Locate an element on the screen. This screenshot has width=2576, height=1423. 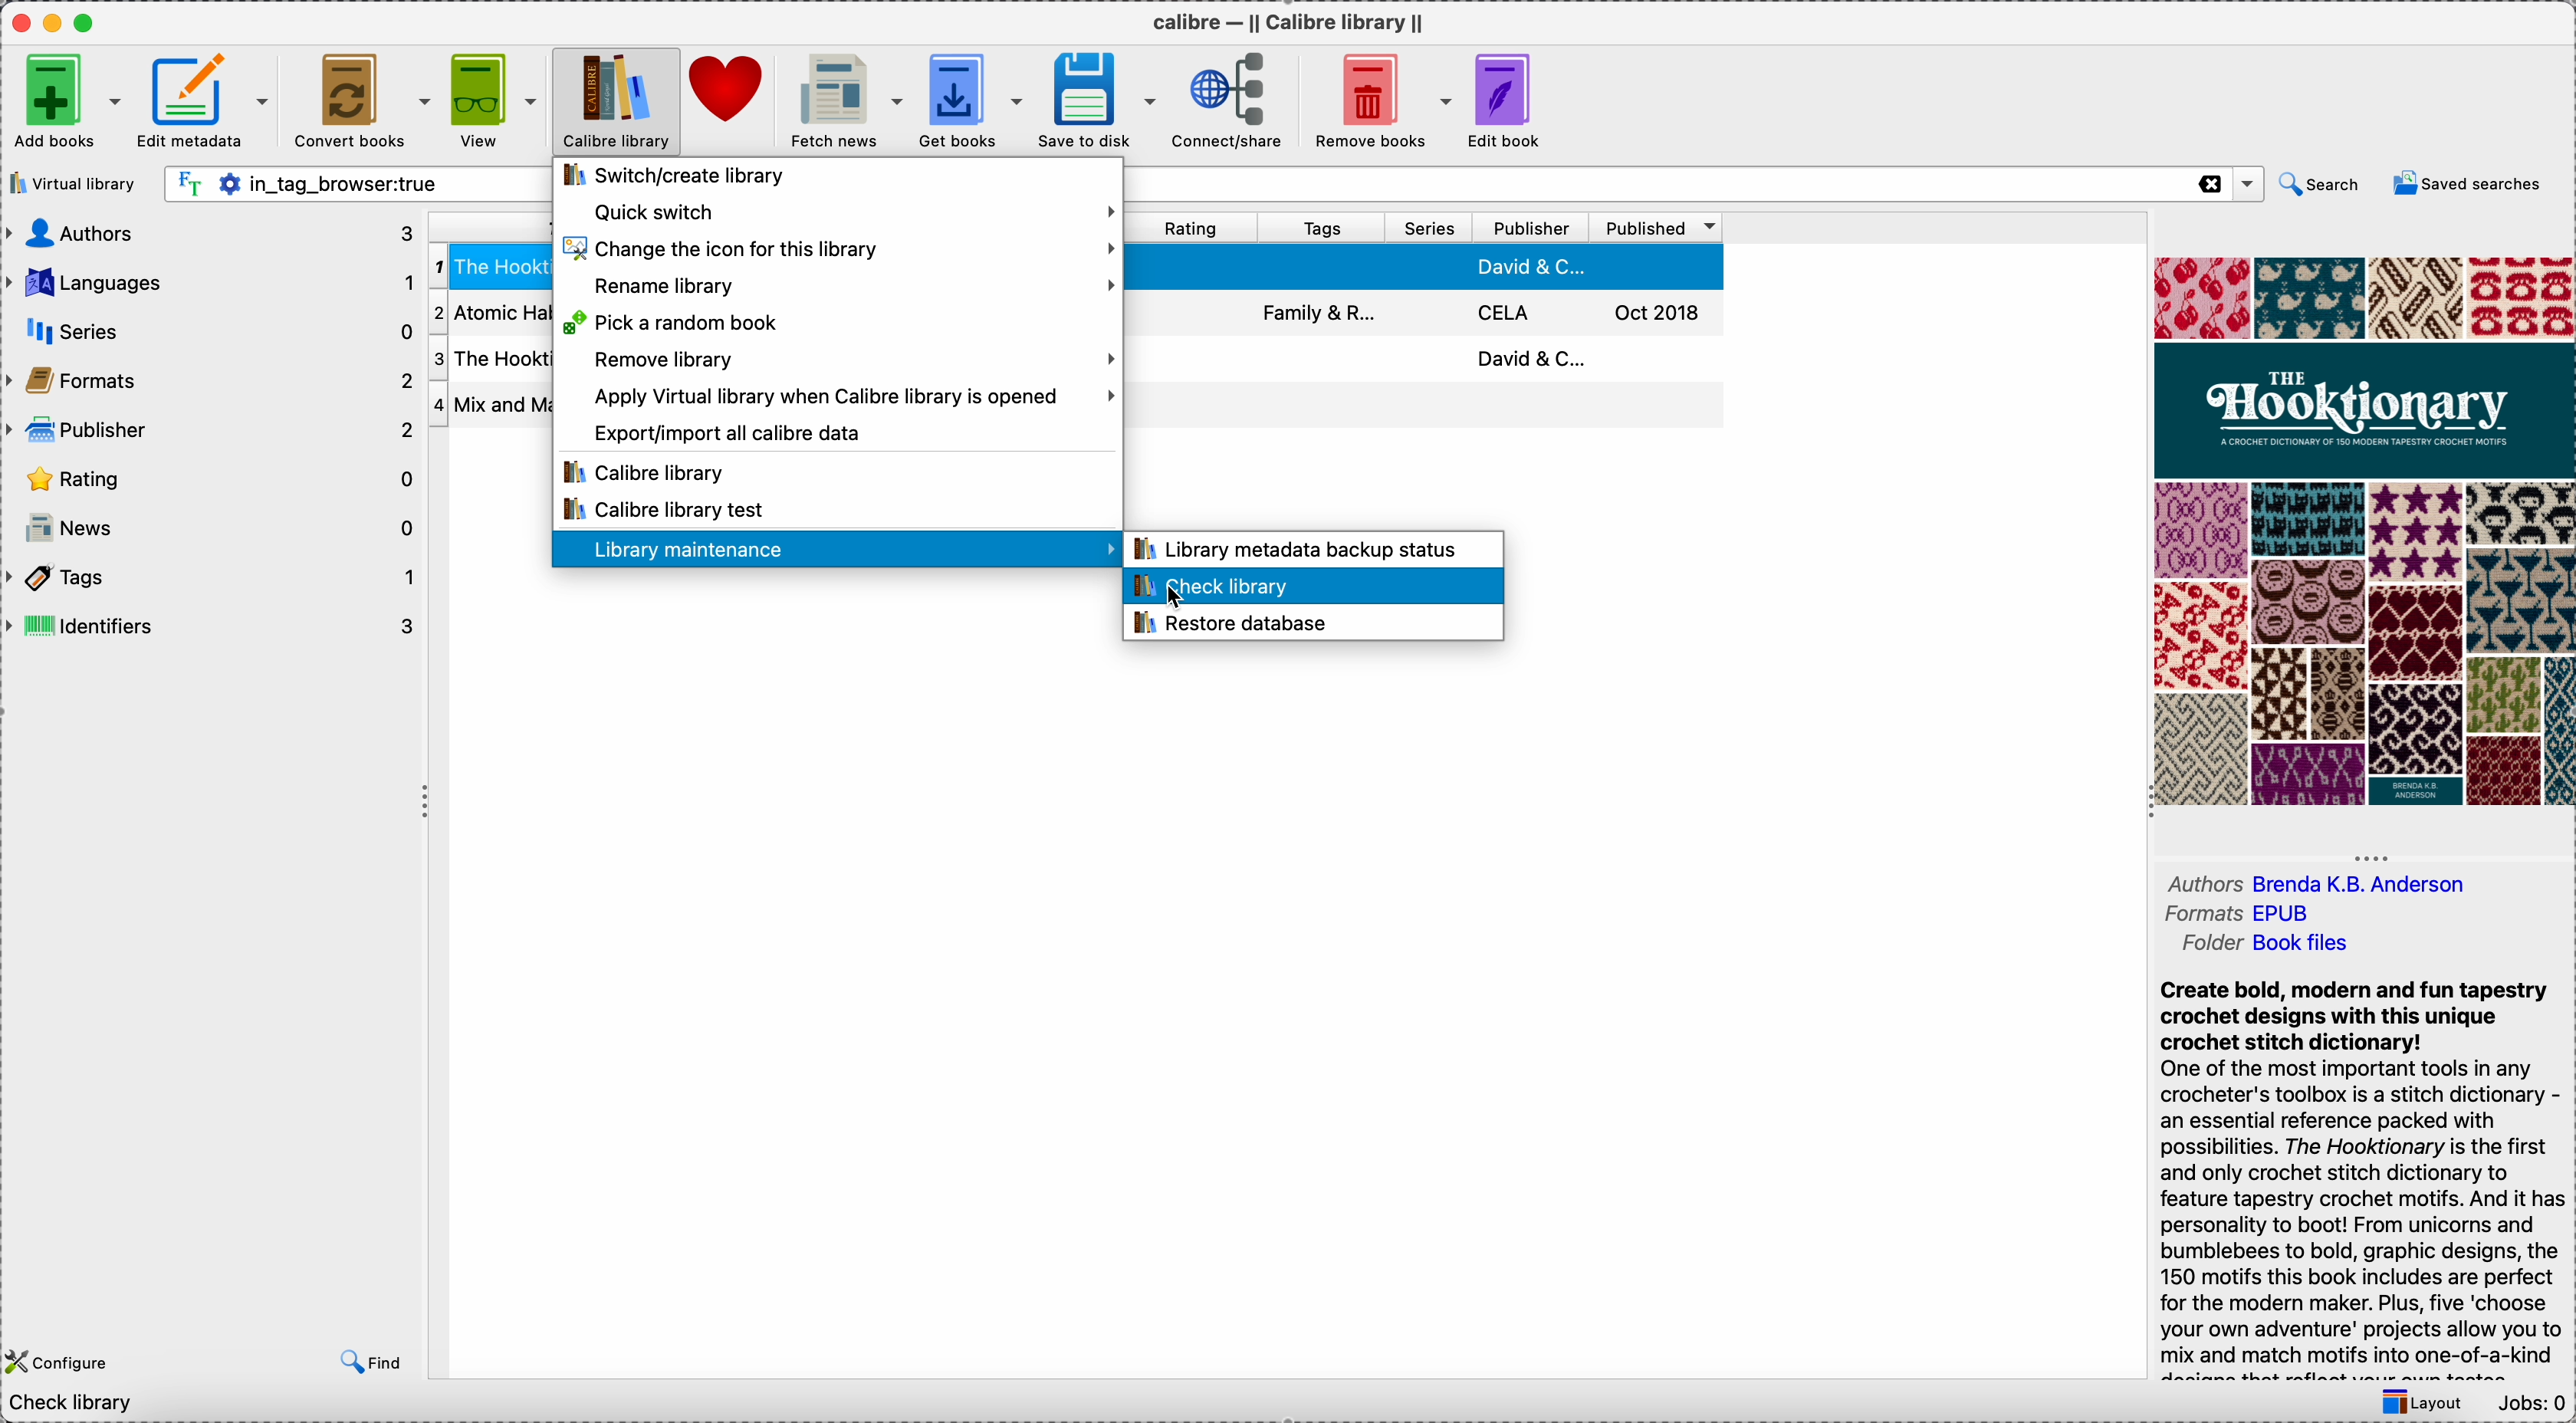
tags is located at coordinates (213, 577).